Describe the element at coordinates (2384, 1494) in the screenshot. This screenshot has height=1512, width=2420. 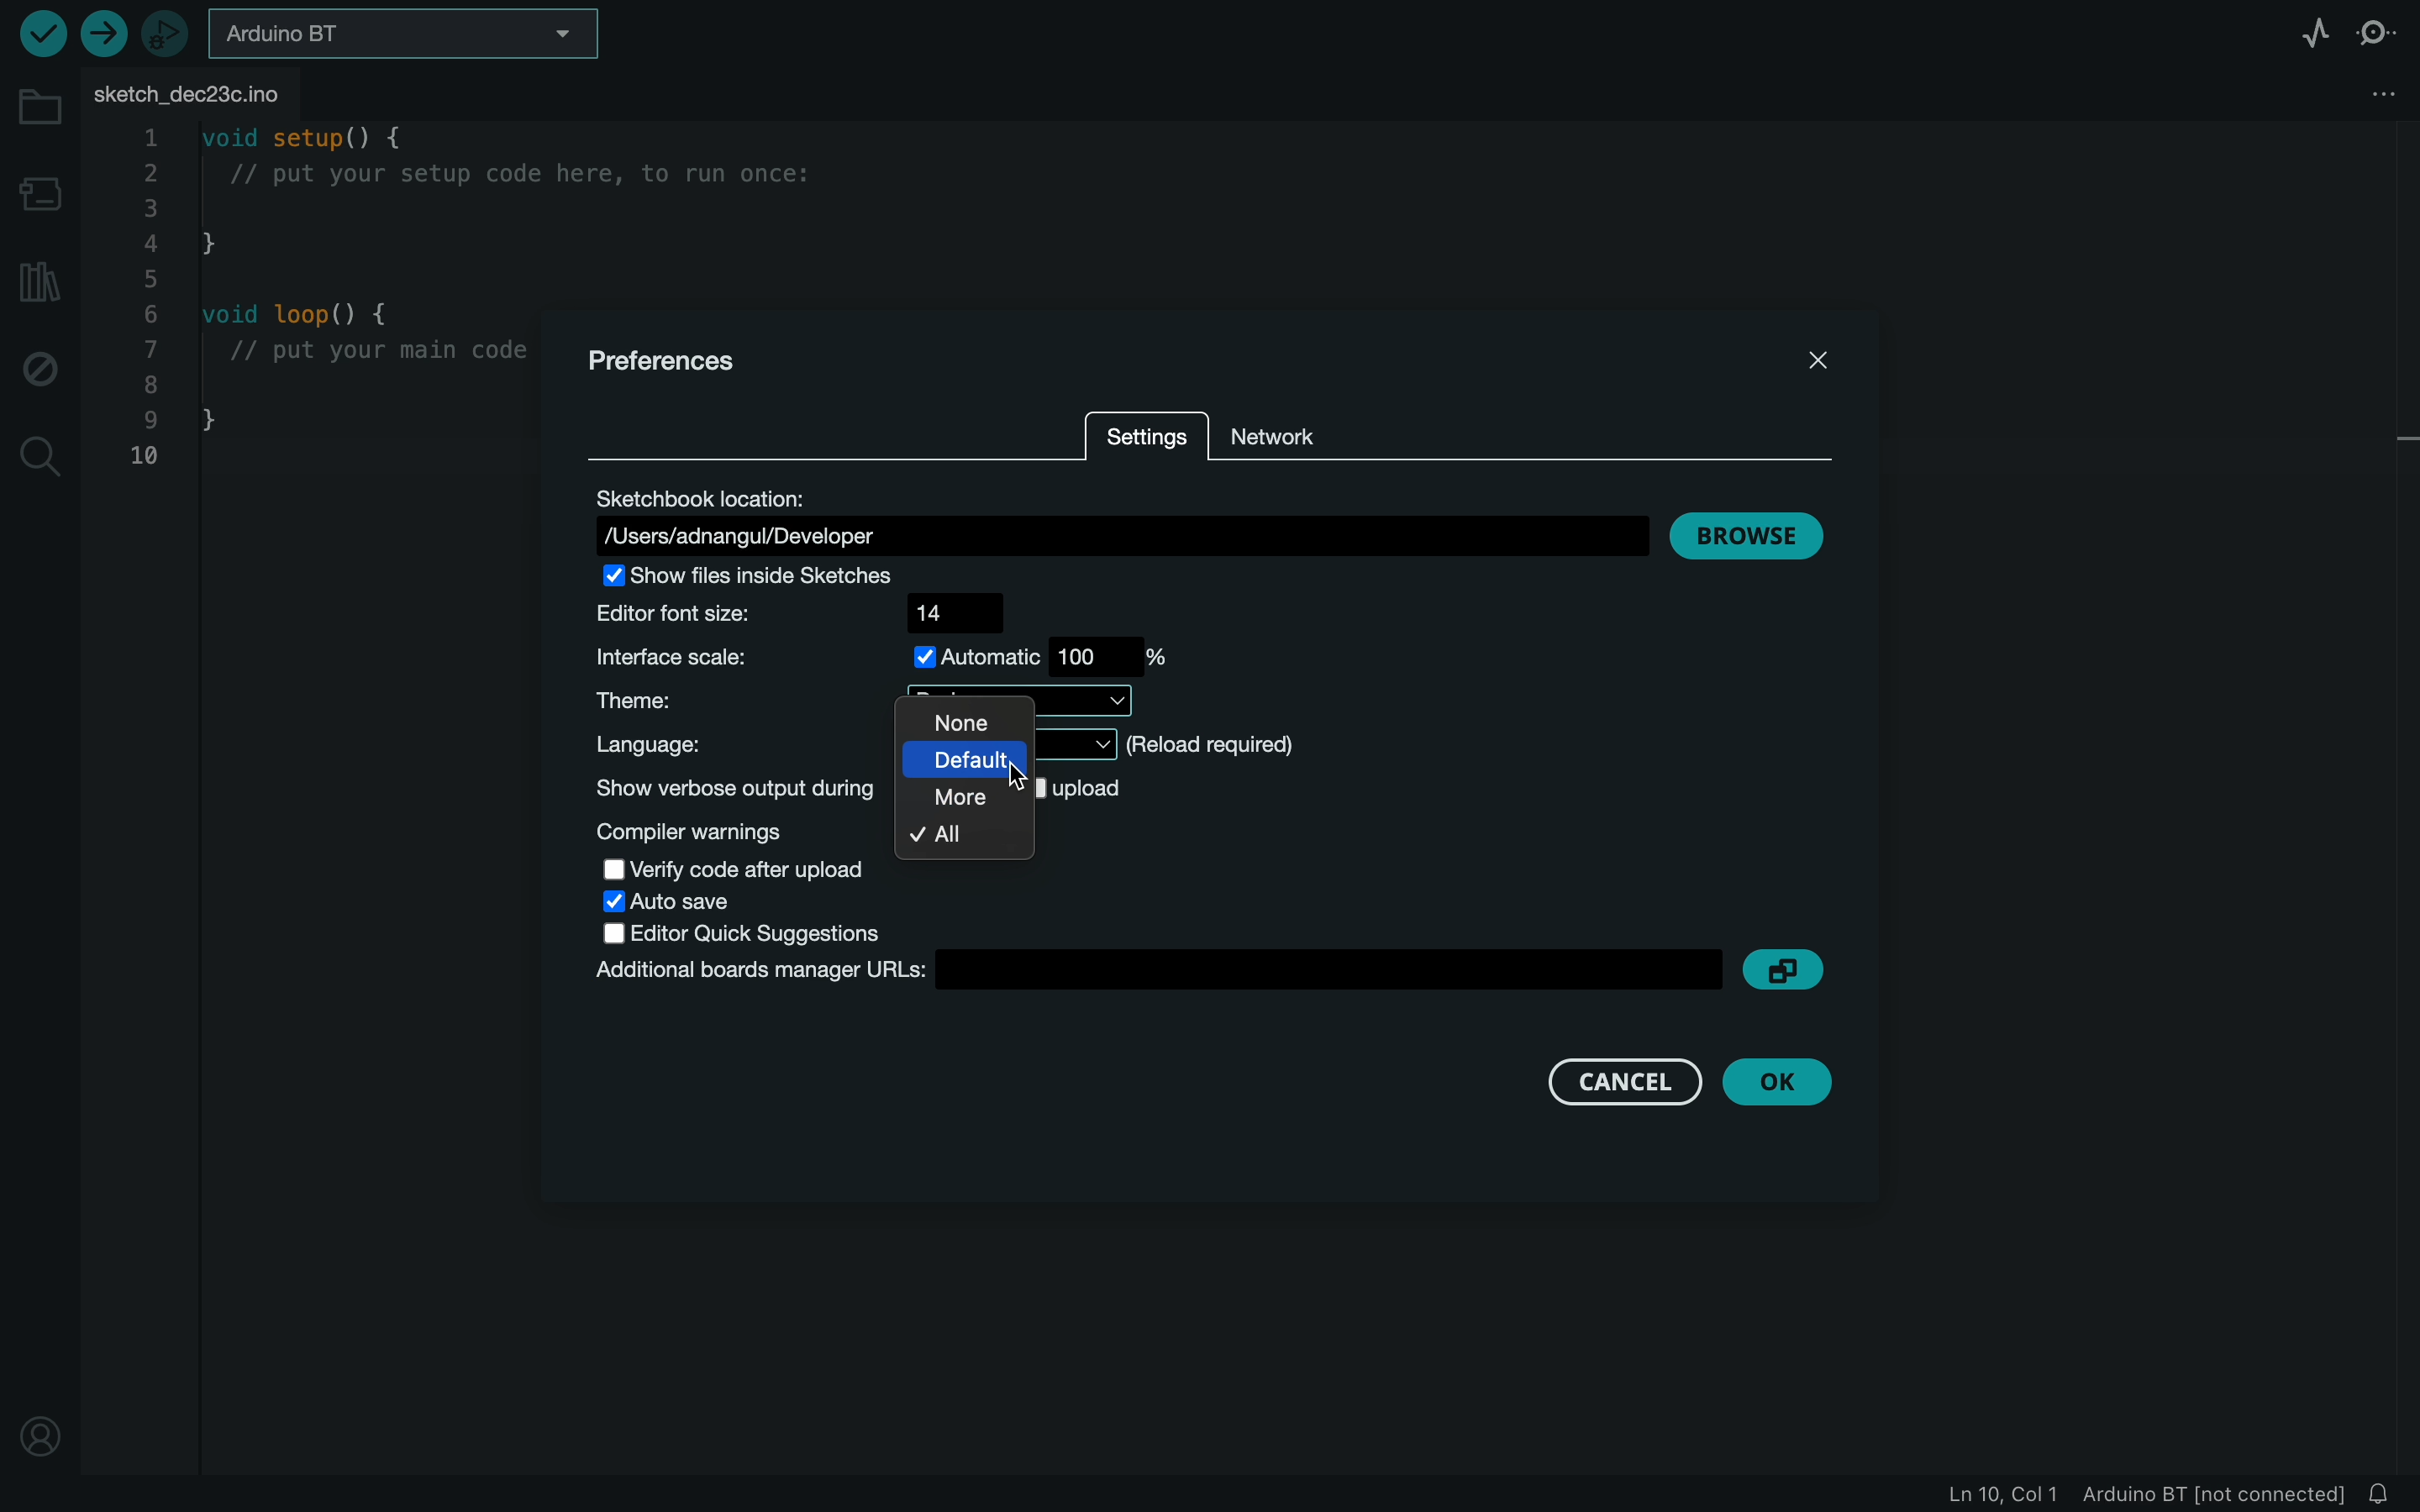
I see `notification` at that location.